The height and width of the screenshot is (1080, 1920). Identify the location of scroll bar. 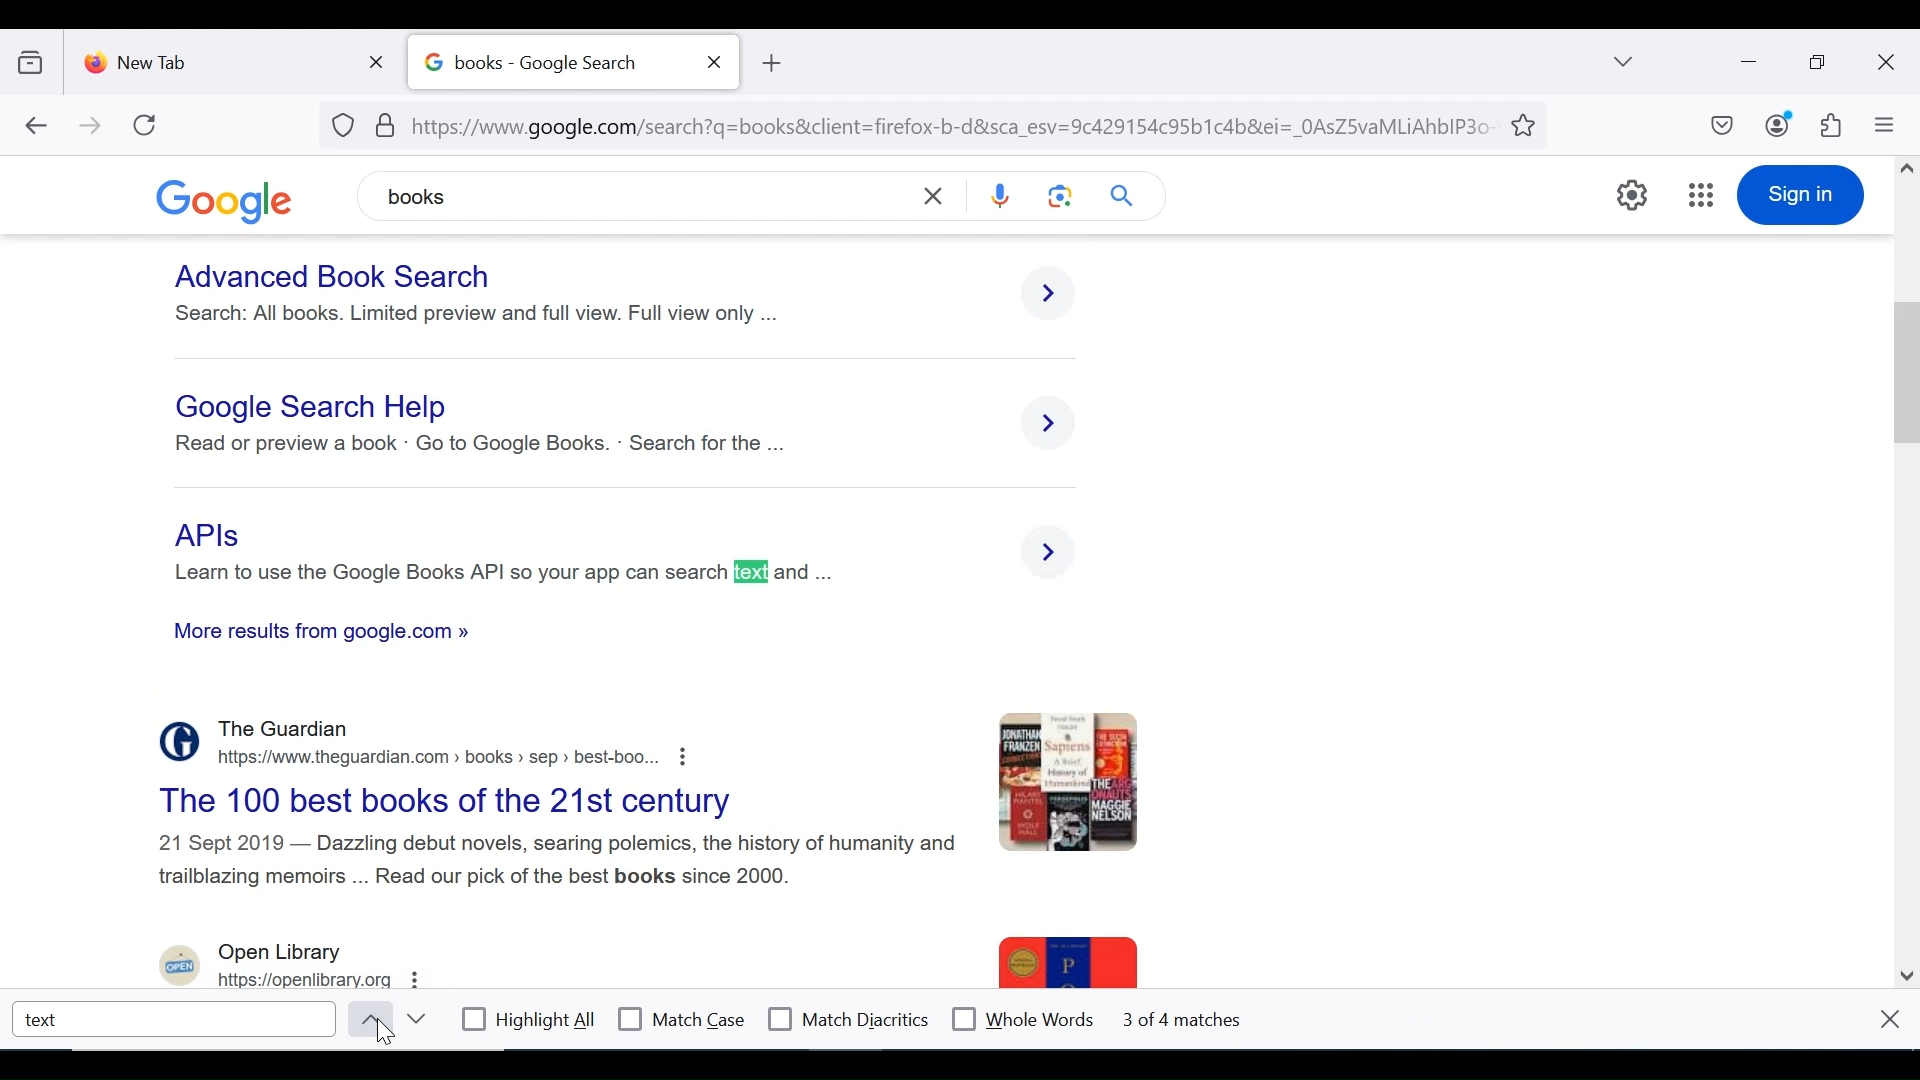
(1903, 565).